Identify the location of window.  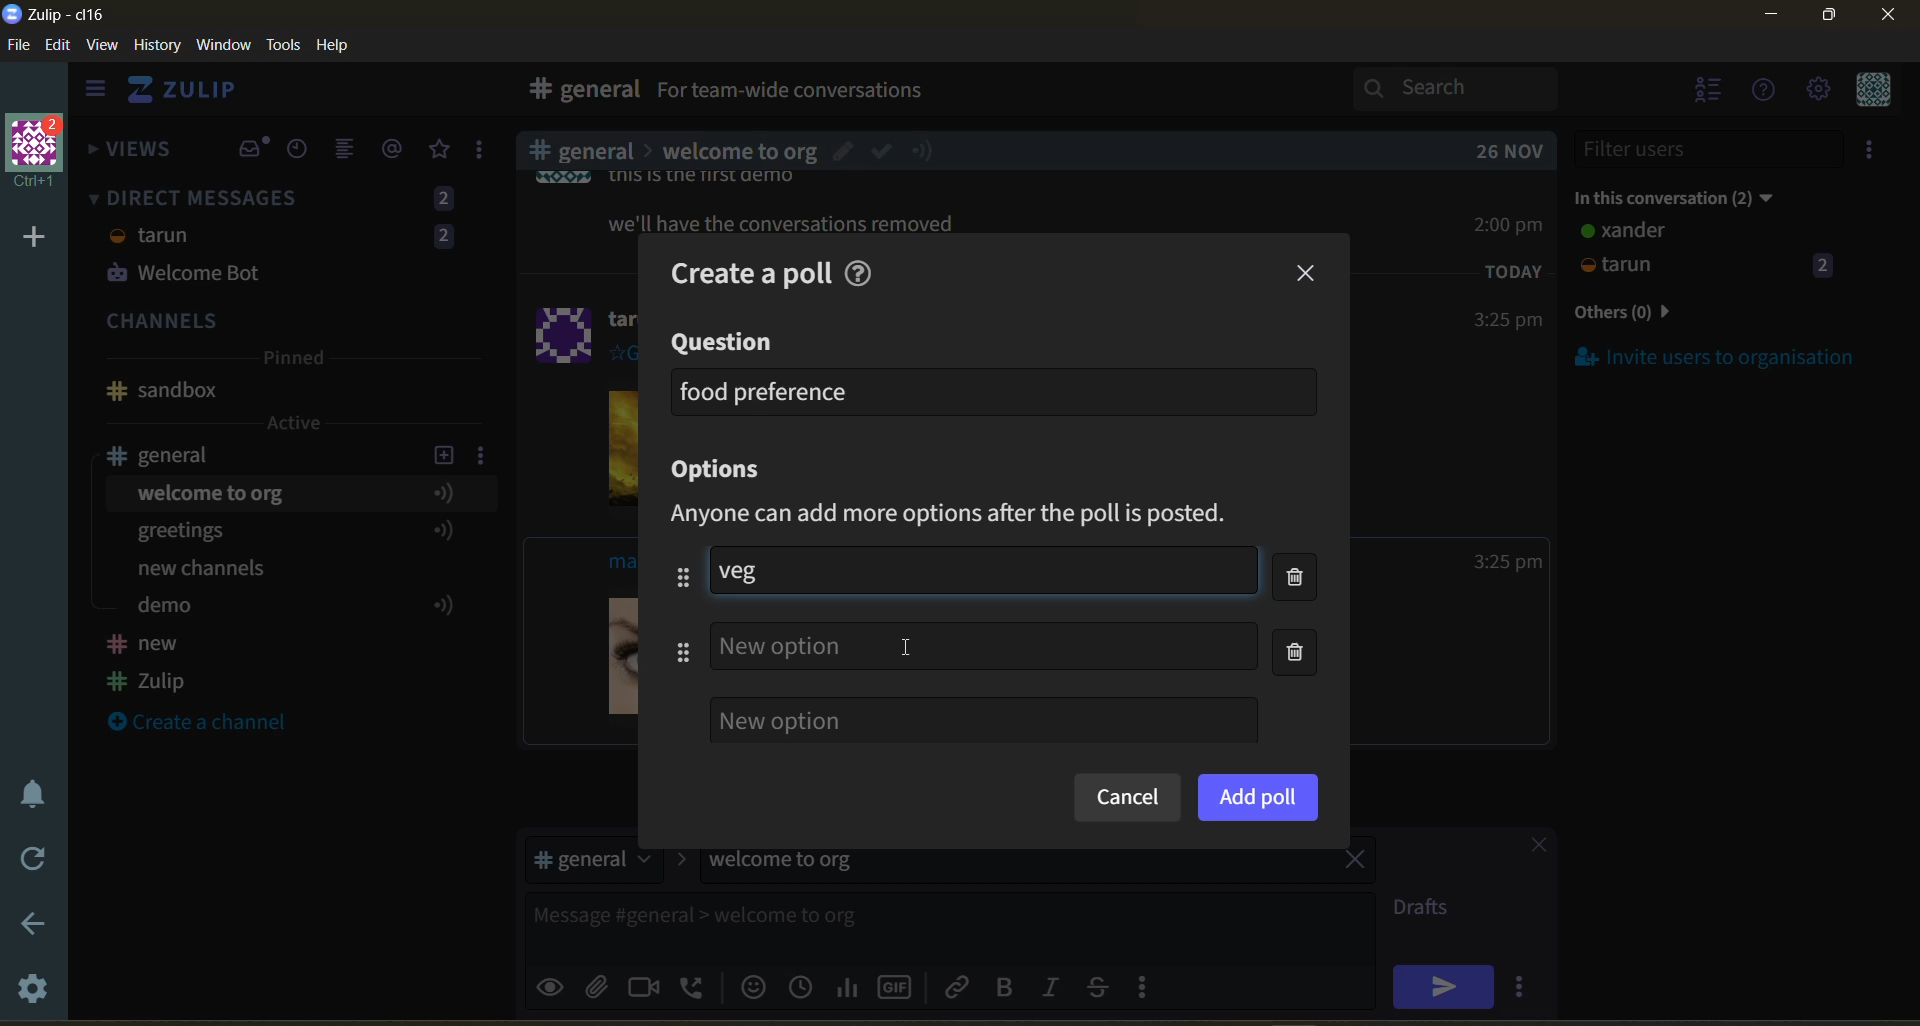
(221, 46).